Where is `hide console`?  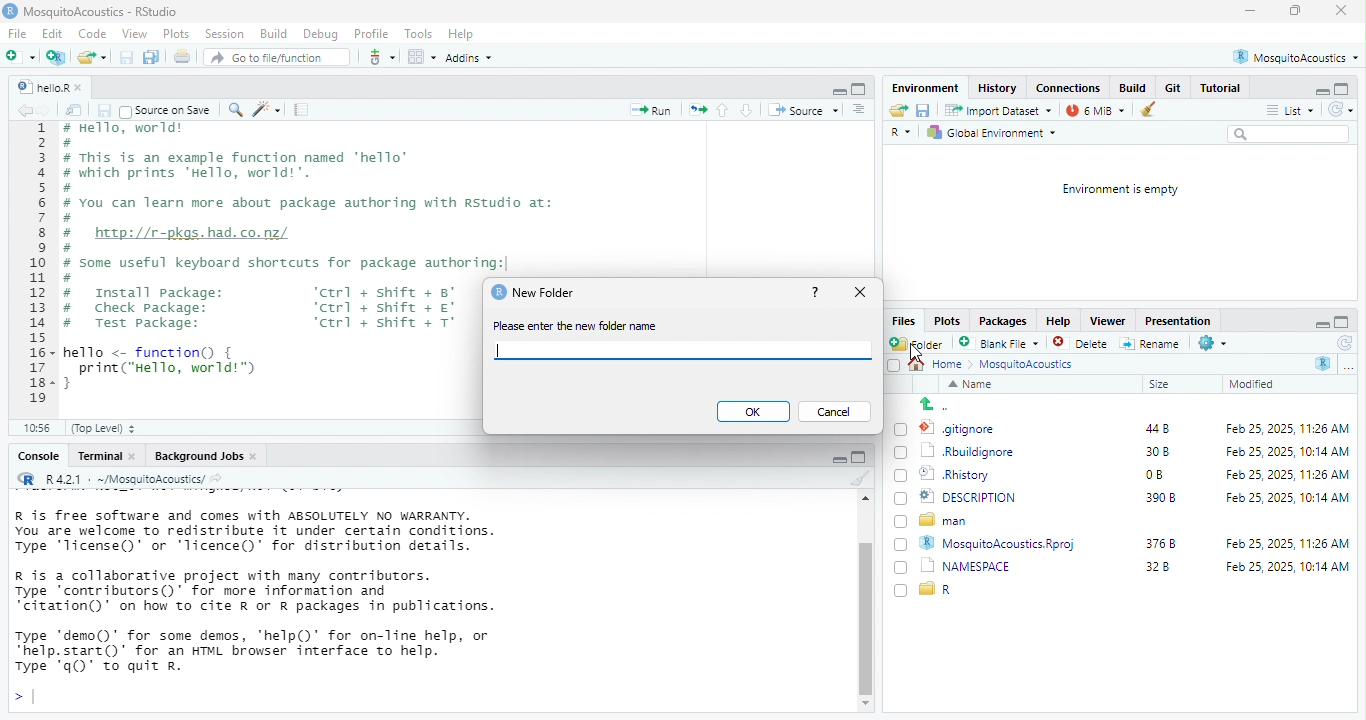
hide console is located at coordinates (861, 88).